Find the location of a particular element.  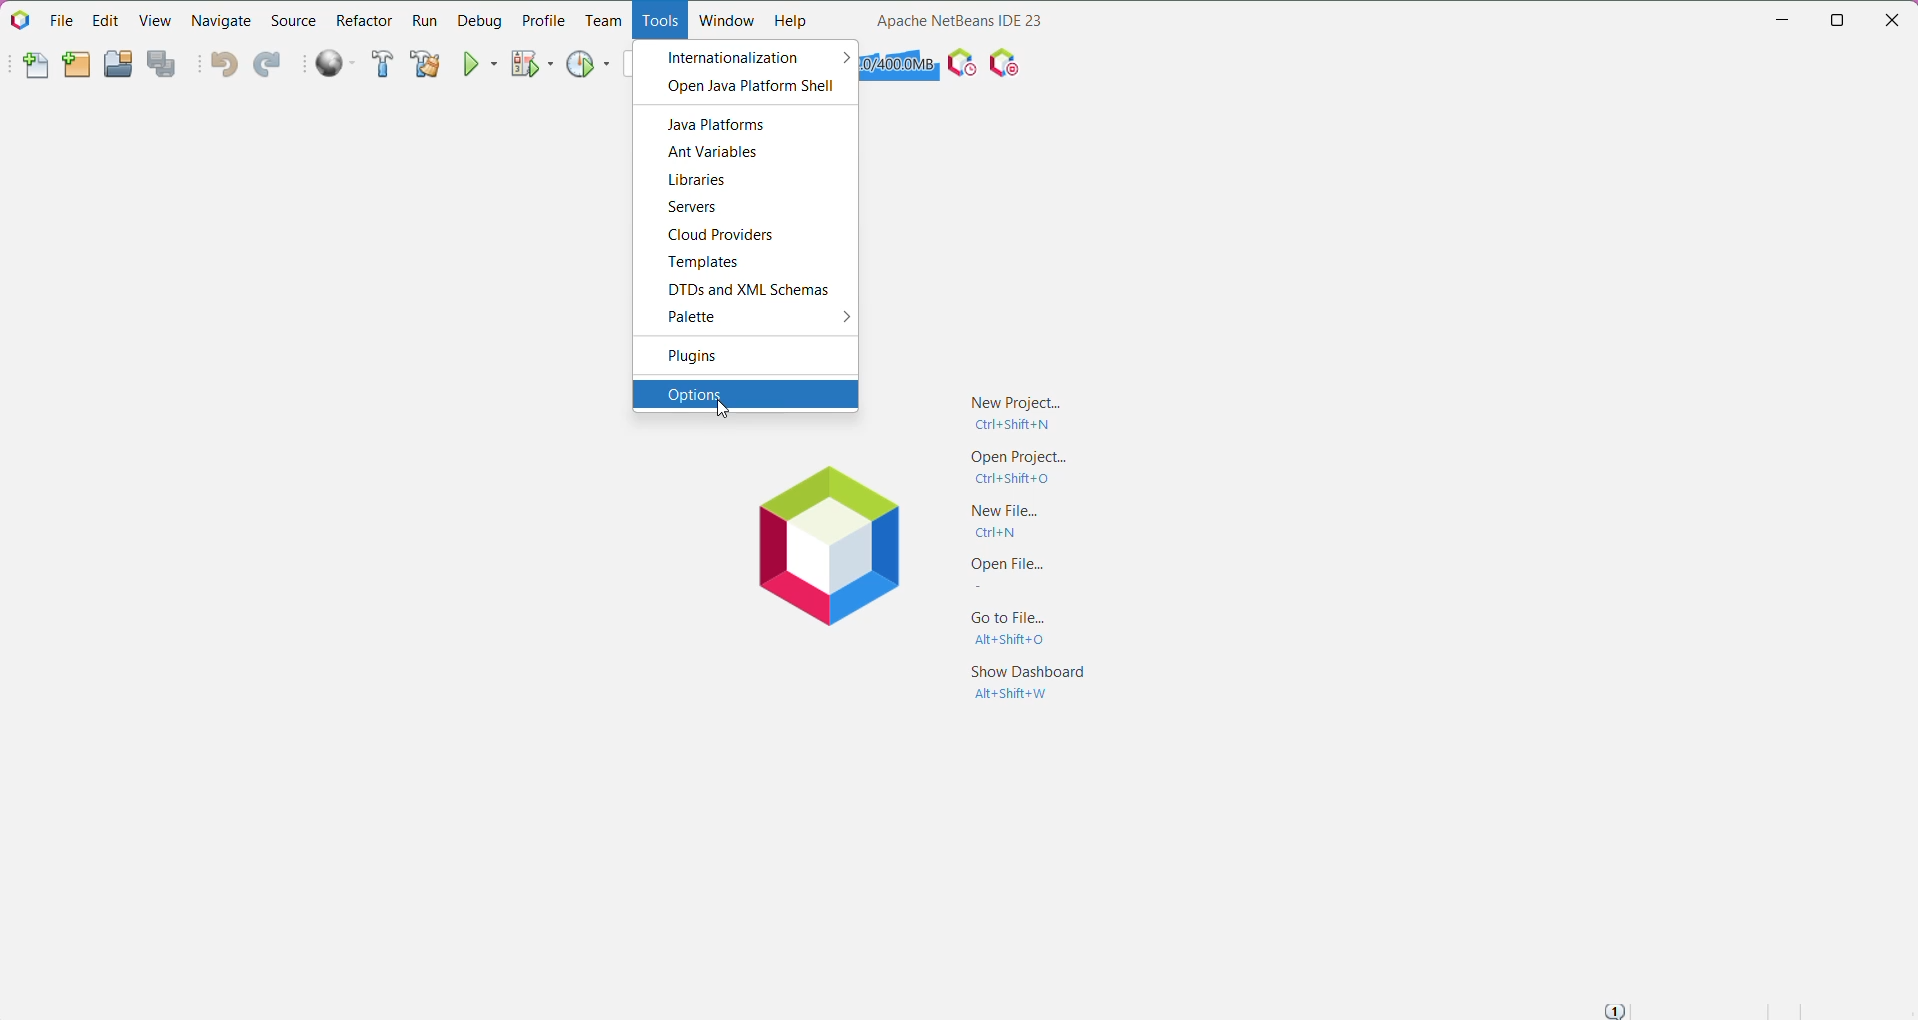

View is located at coordinates (157, 19).